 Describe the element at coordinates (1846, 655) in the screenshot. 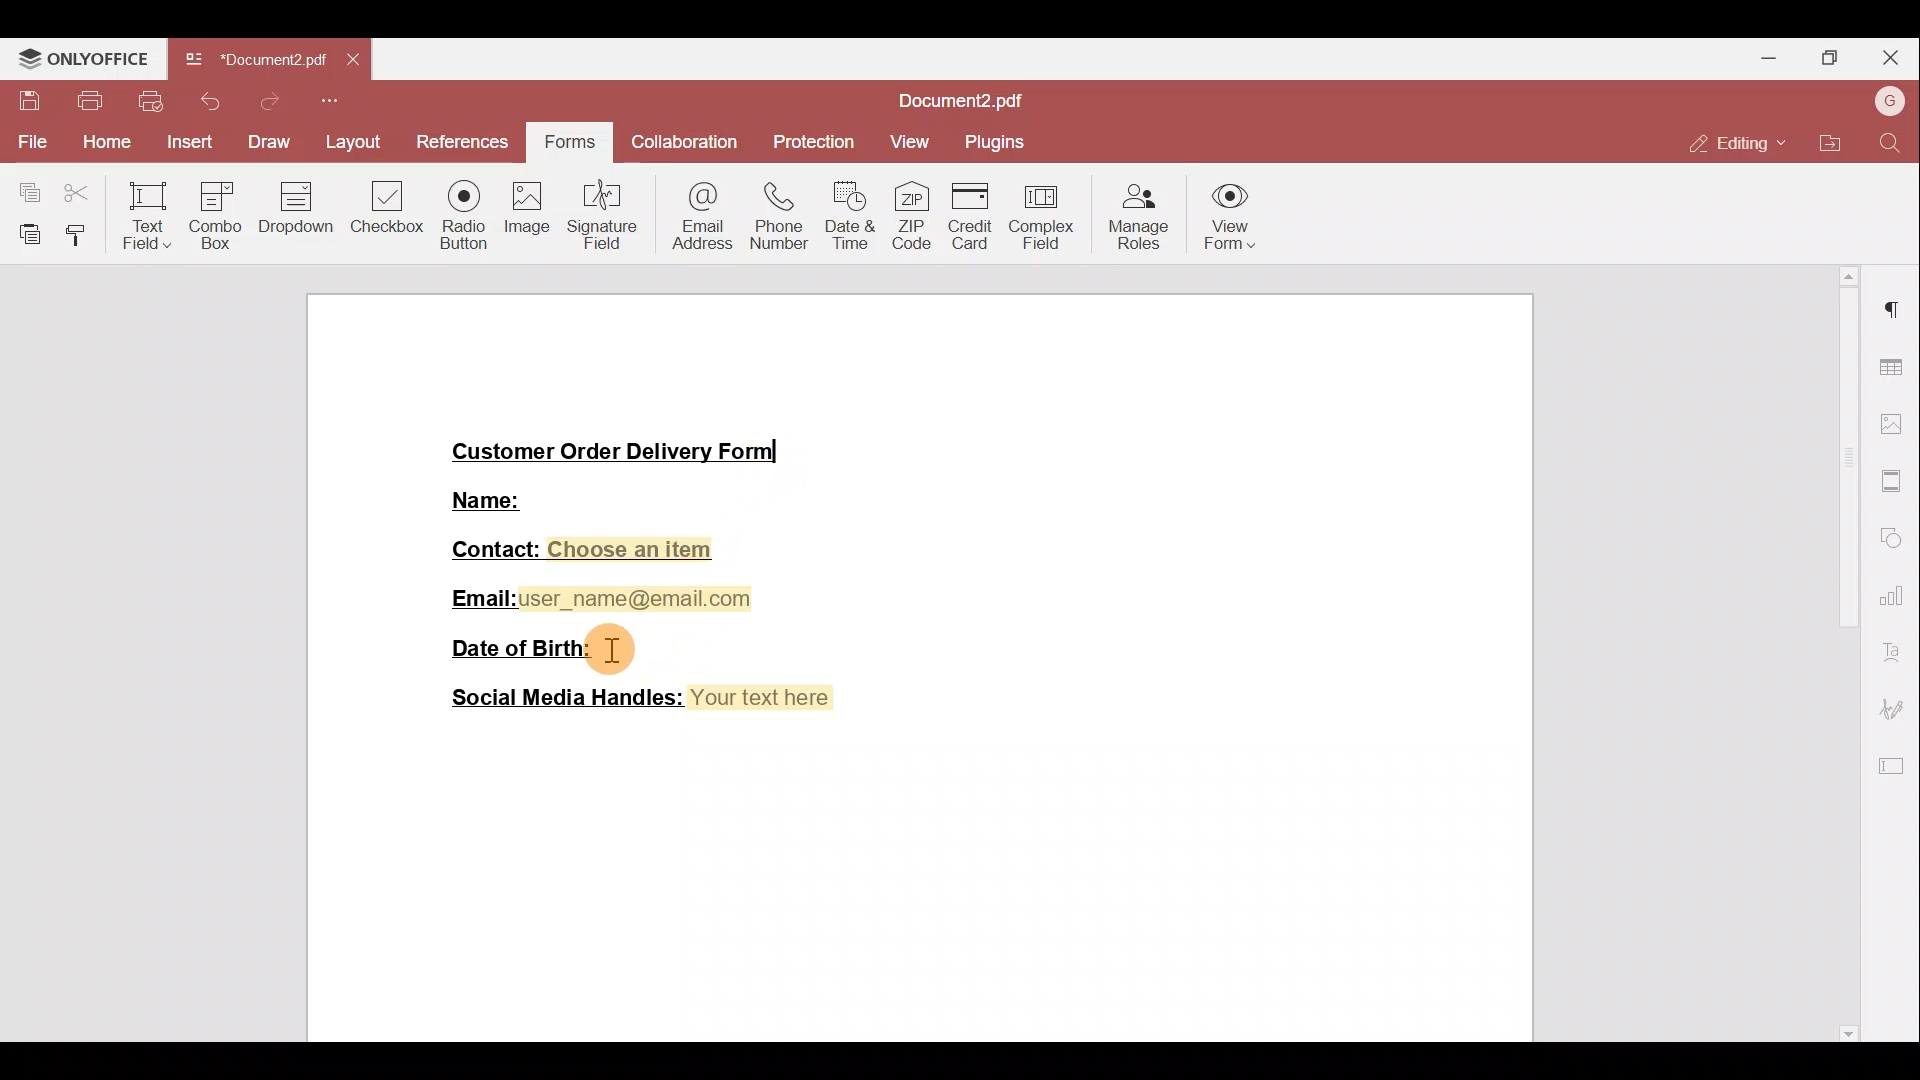

I see `Scroll bar` at that location.